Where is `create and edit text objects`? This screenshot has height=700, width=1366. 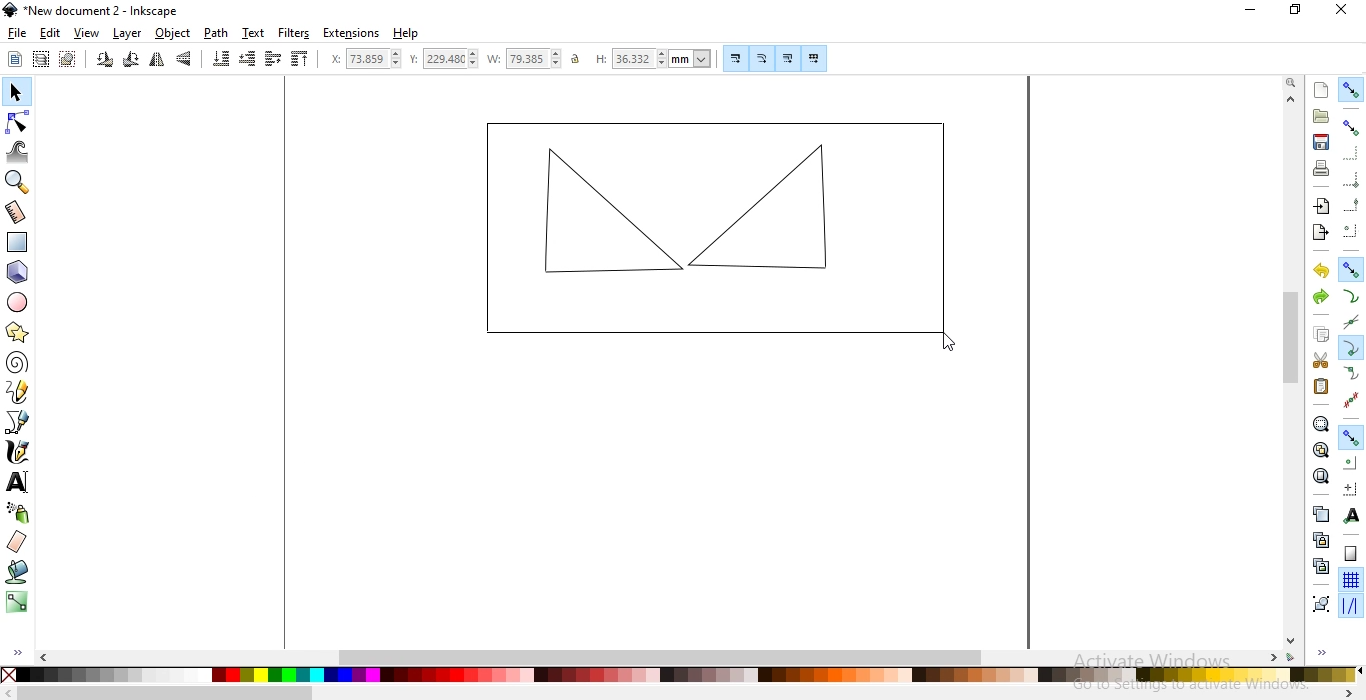 create and edit text objects is located at coordinates (18, 484).